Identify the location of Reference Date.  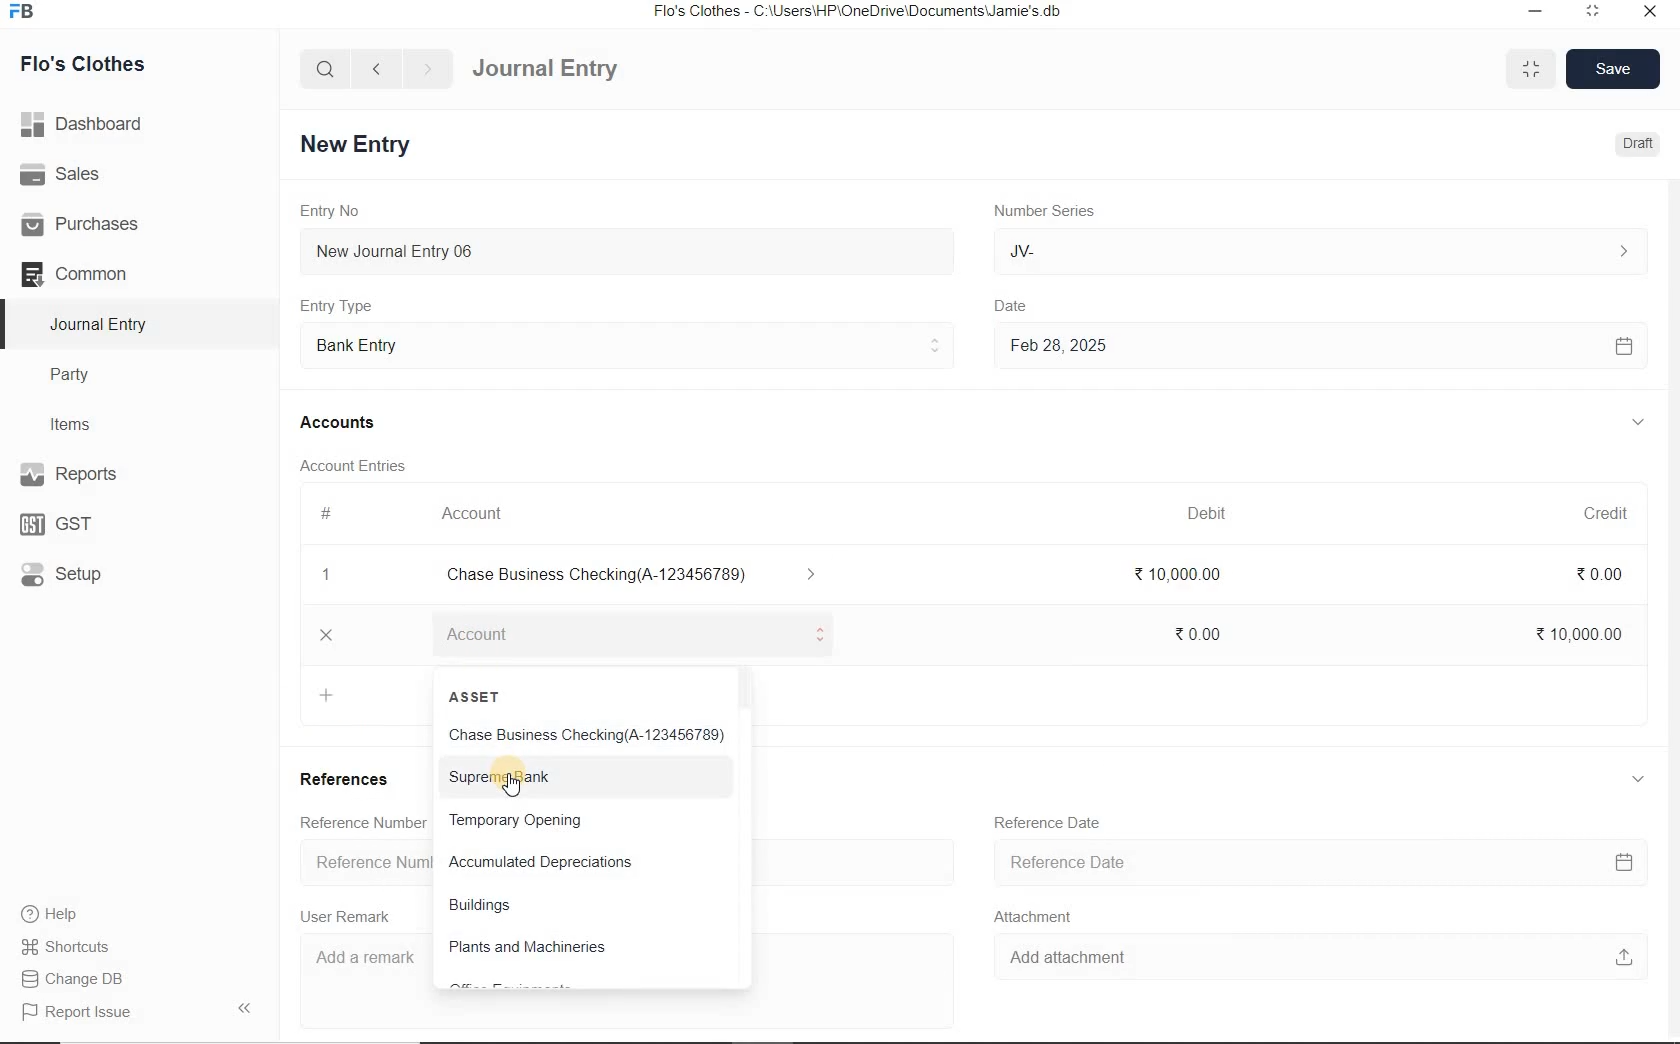
(1326, 864).